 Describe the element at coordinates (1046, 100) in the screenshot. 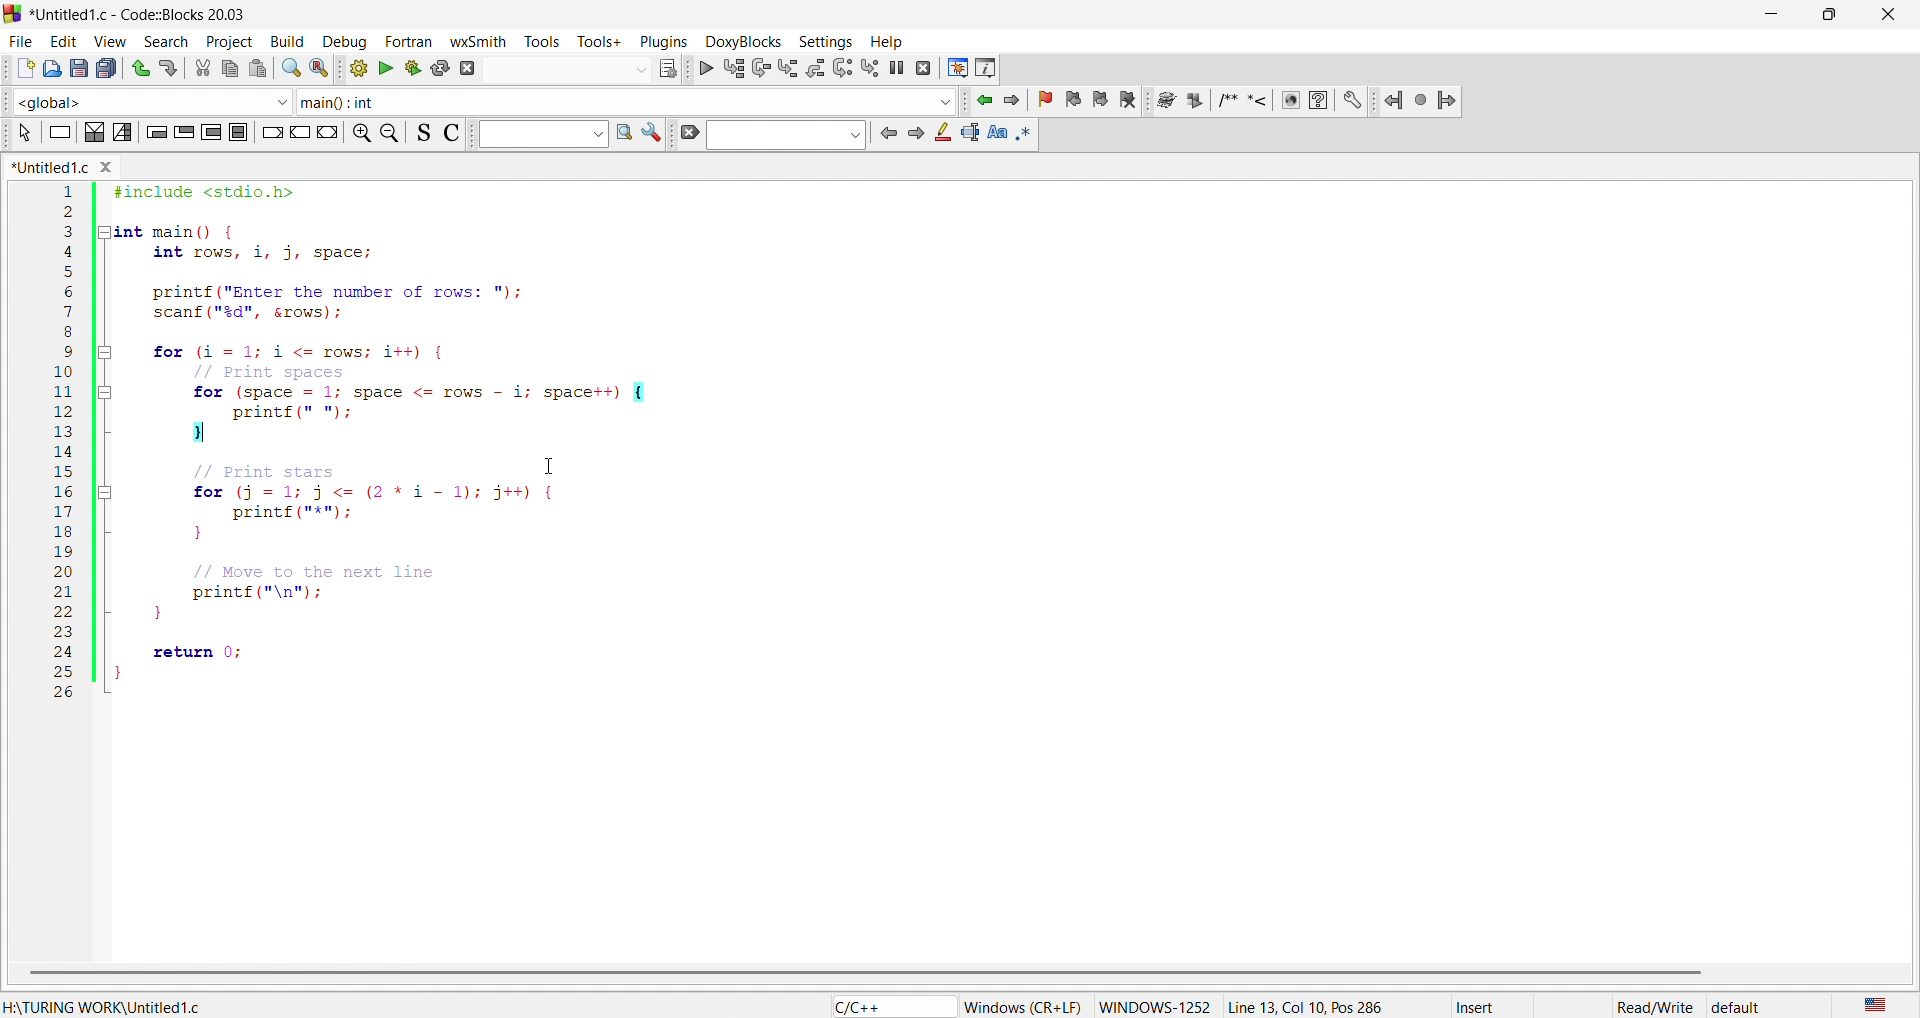

I see `toggle bookmark` at that location.